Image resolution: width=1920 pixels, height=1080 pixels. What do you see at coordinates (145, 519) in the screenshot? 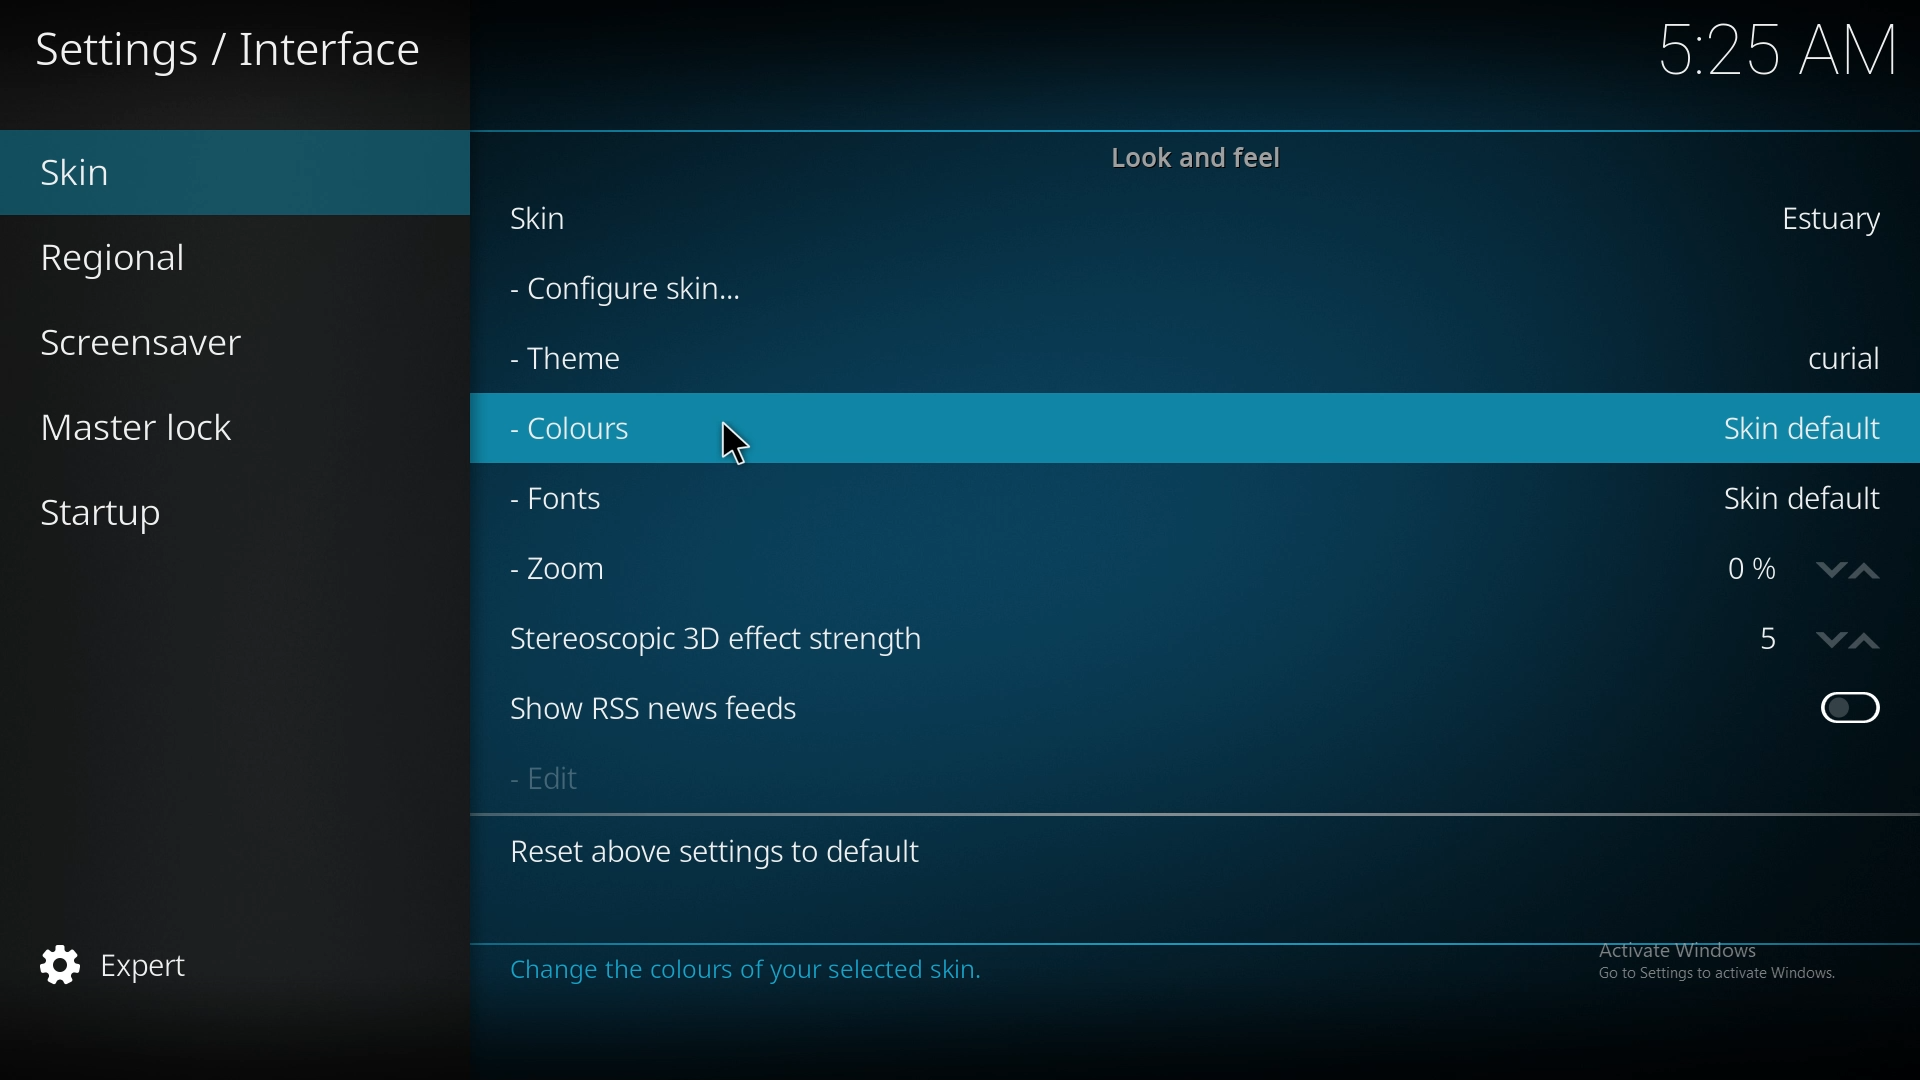
I see `startup` at bounding box center [145, 519].